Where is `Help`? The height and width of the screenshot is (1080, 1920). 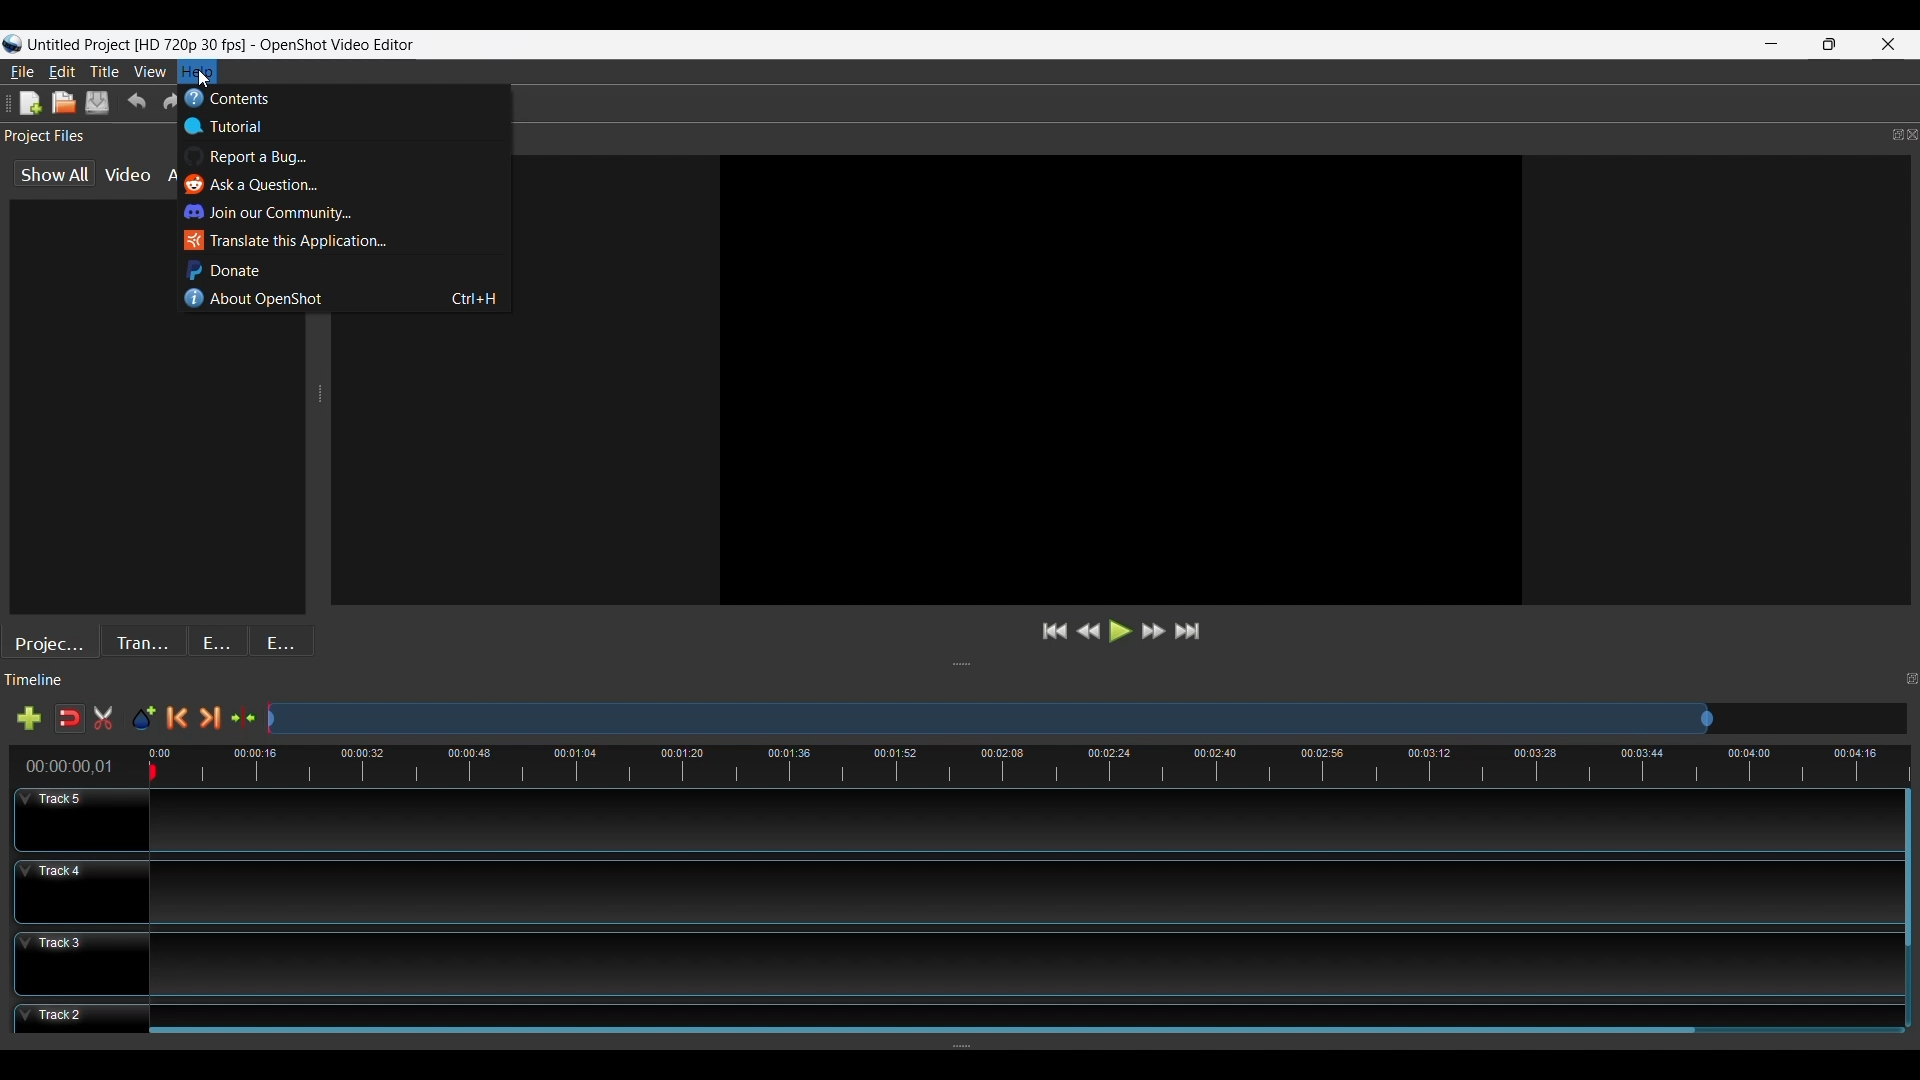
Help is located at coordinates (196, 72).